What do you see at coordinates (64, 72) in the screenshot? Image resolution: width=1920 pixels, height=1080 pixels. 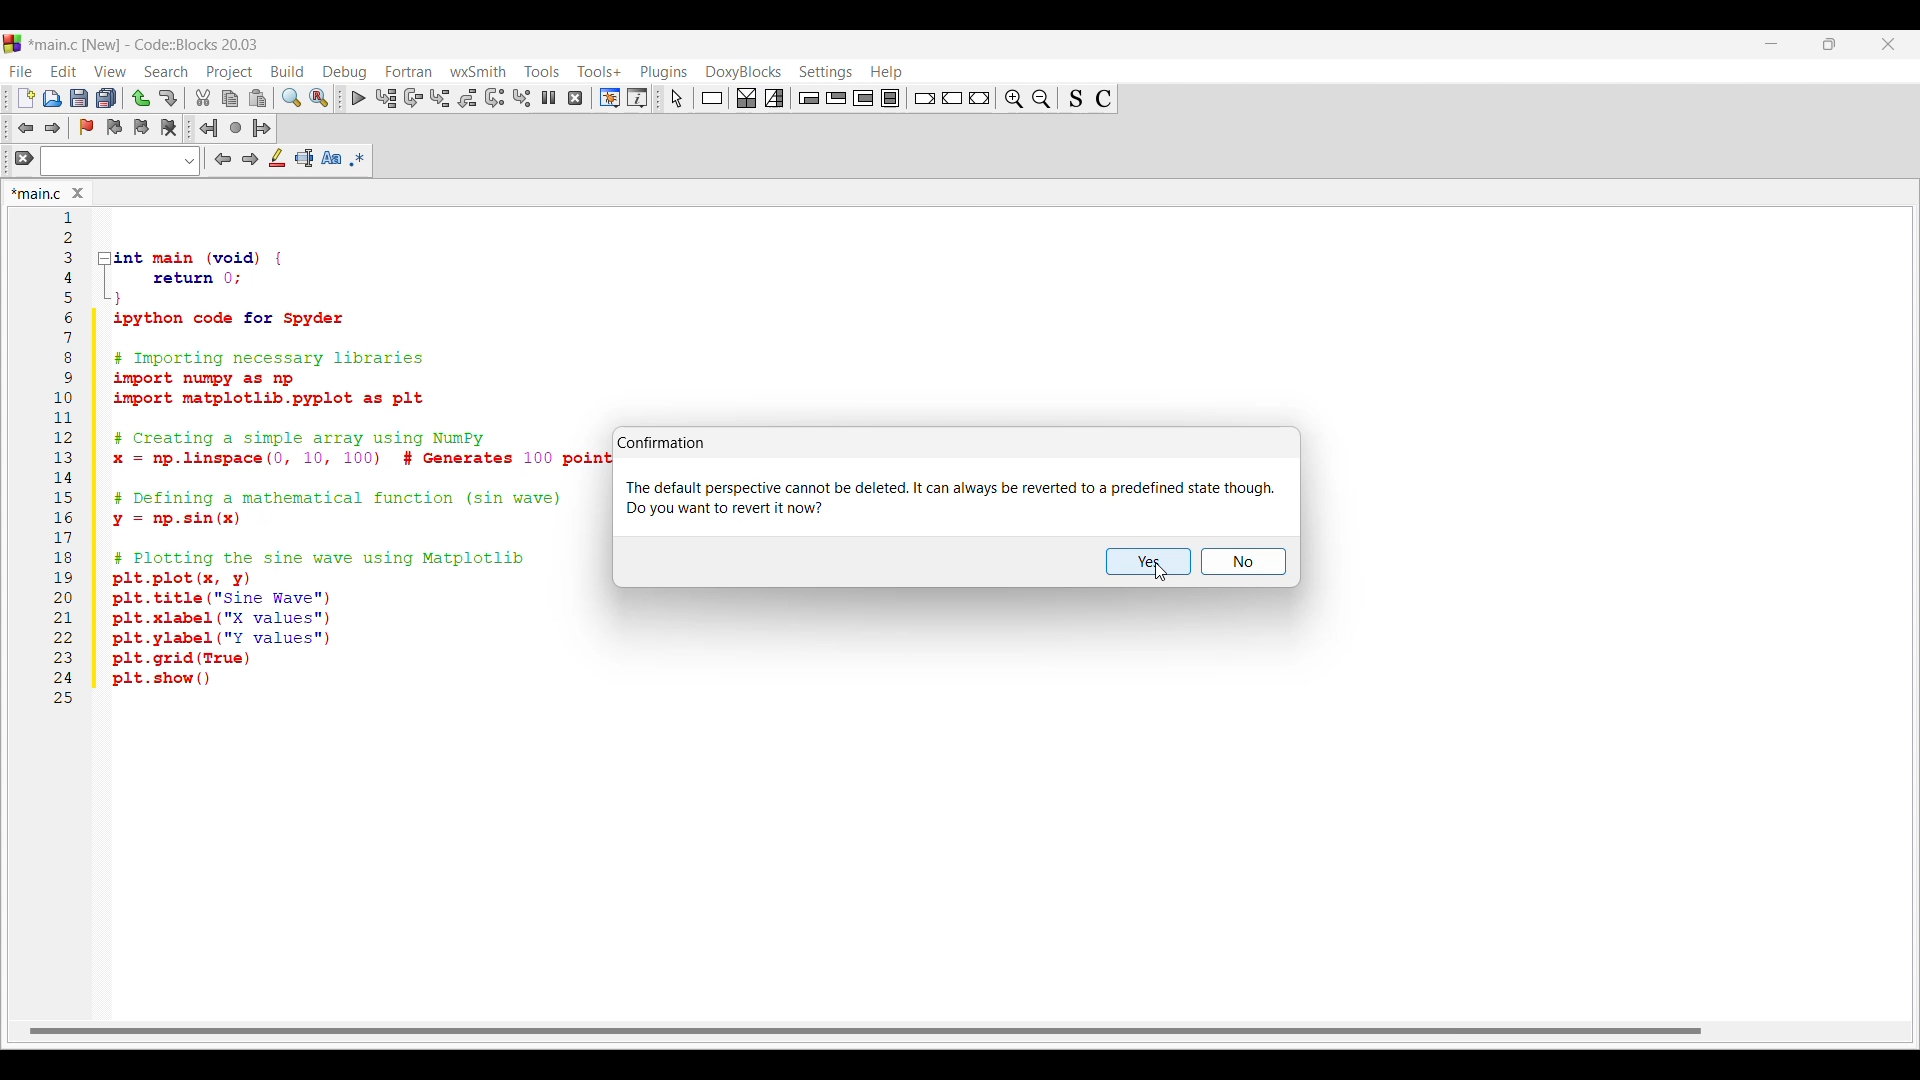 I see `Edit menu` at bounding box center [64, 72].